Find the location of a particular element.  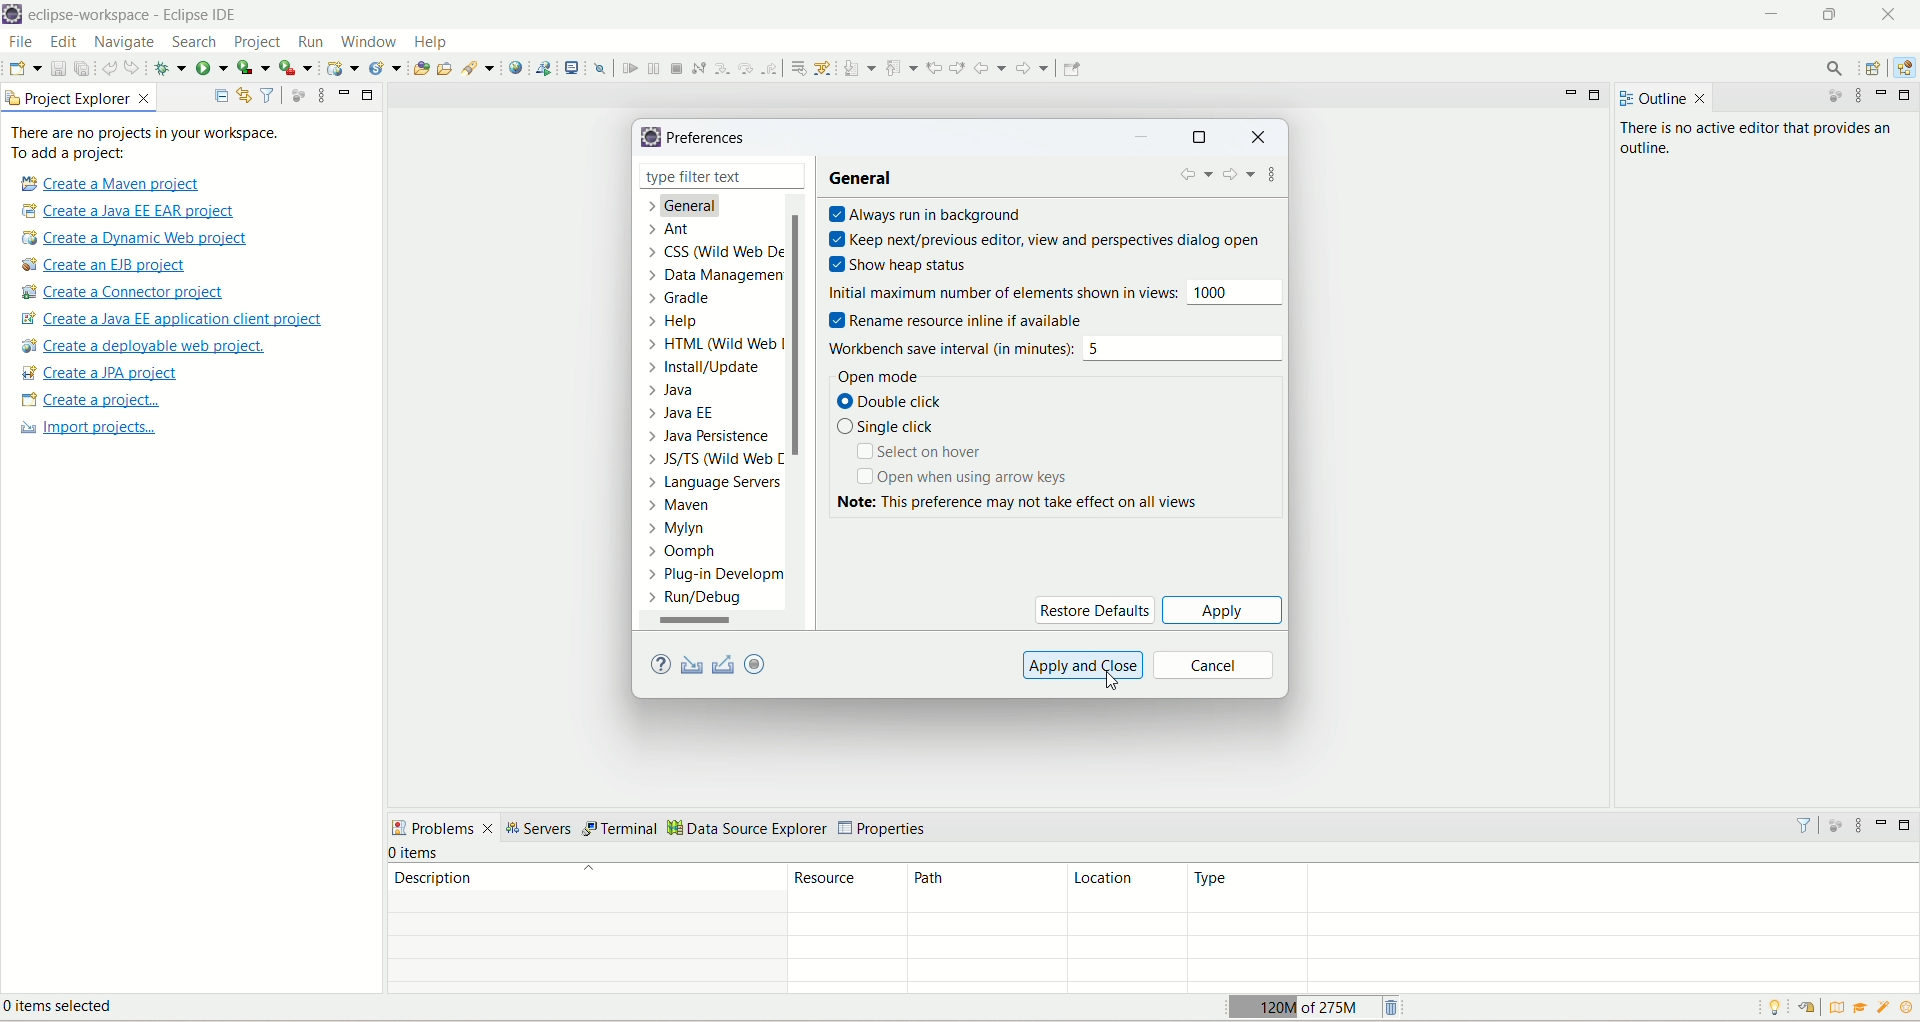

oomph preference recorder is located at coordinates (754, 664).